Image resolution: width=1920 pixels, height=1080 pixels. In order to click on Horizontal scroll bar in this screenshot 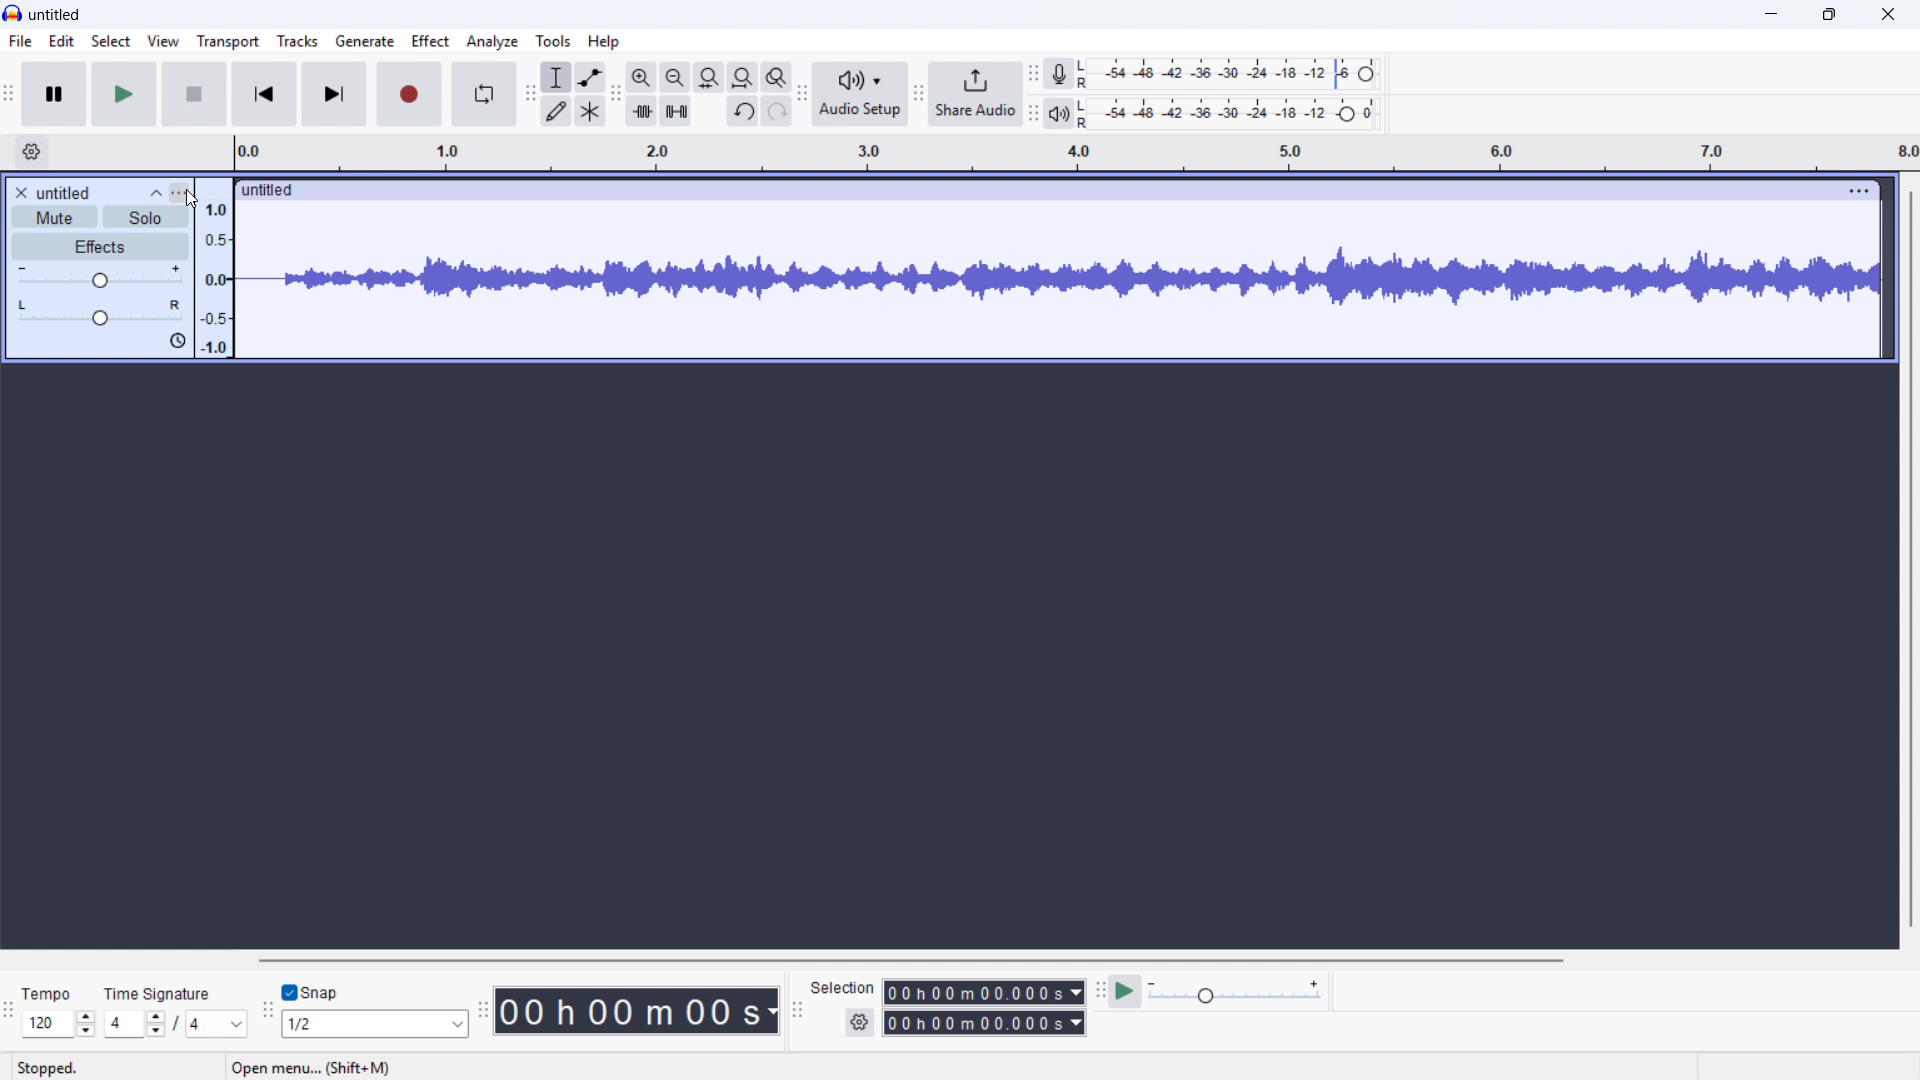, I will do `click(1067, 961)`.